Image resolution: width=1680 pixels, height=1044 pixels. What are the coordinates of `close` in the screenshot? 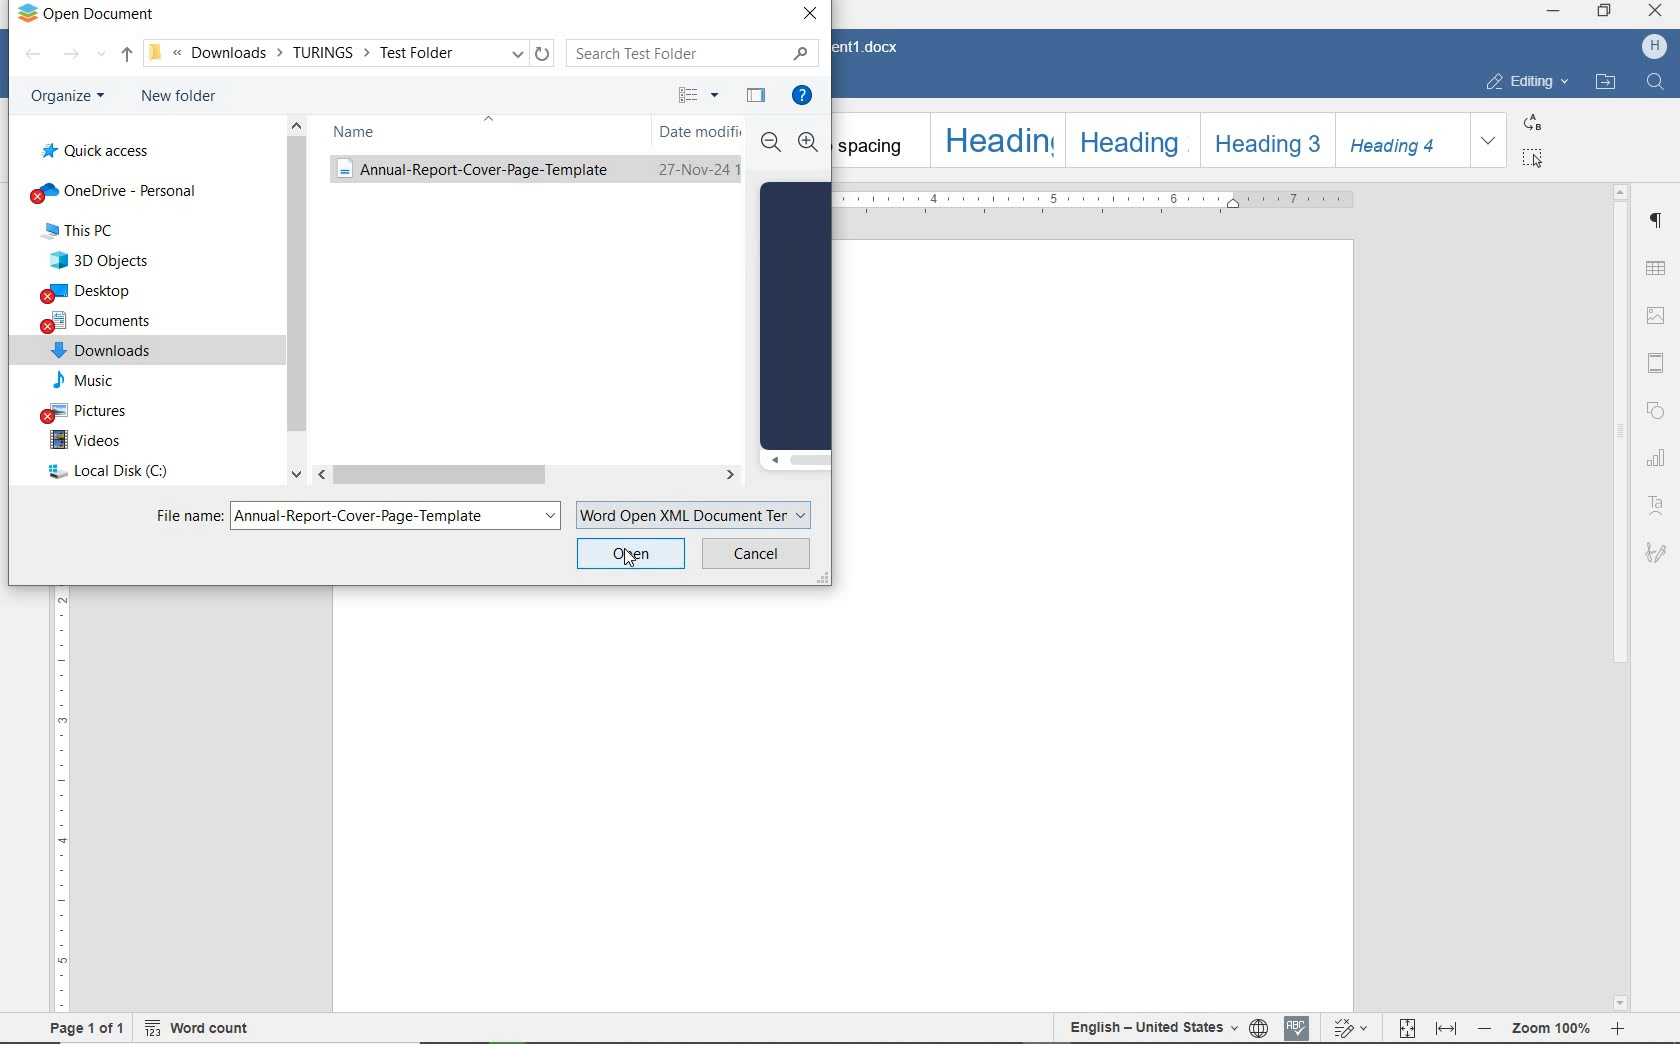 It's located at (1655, 13).